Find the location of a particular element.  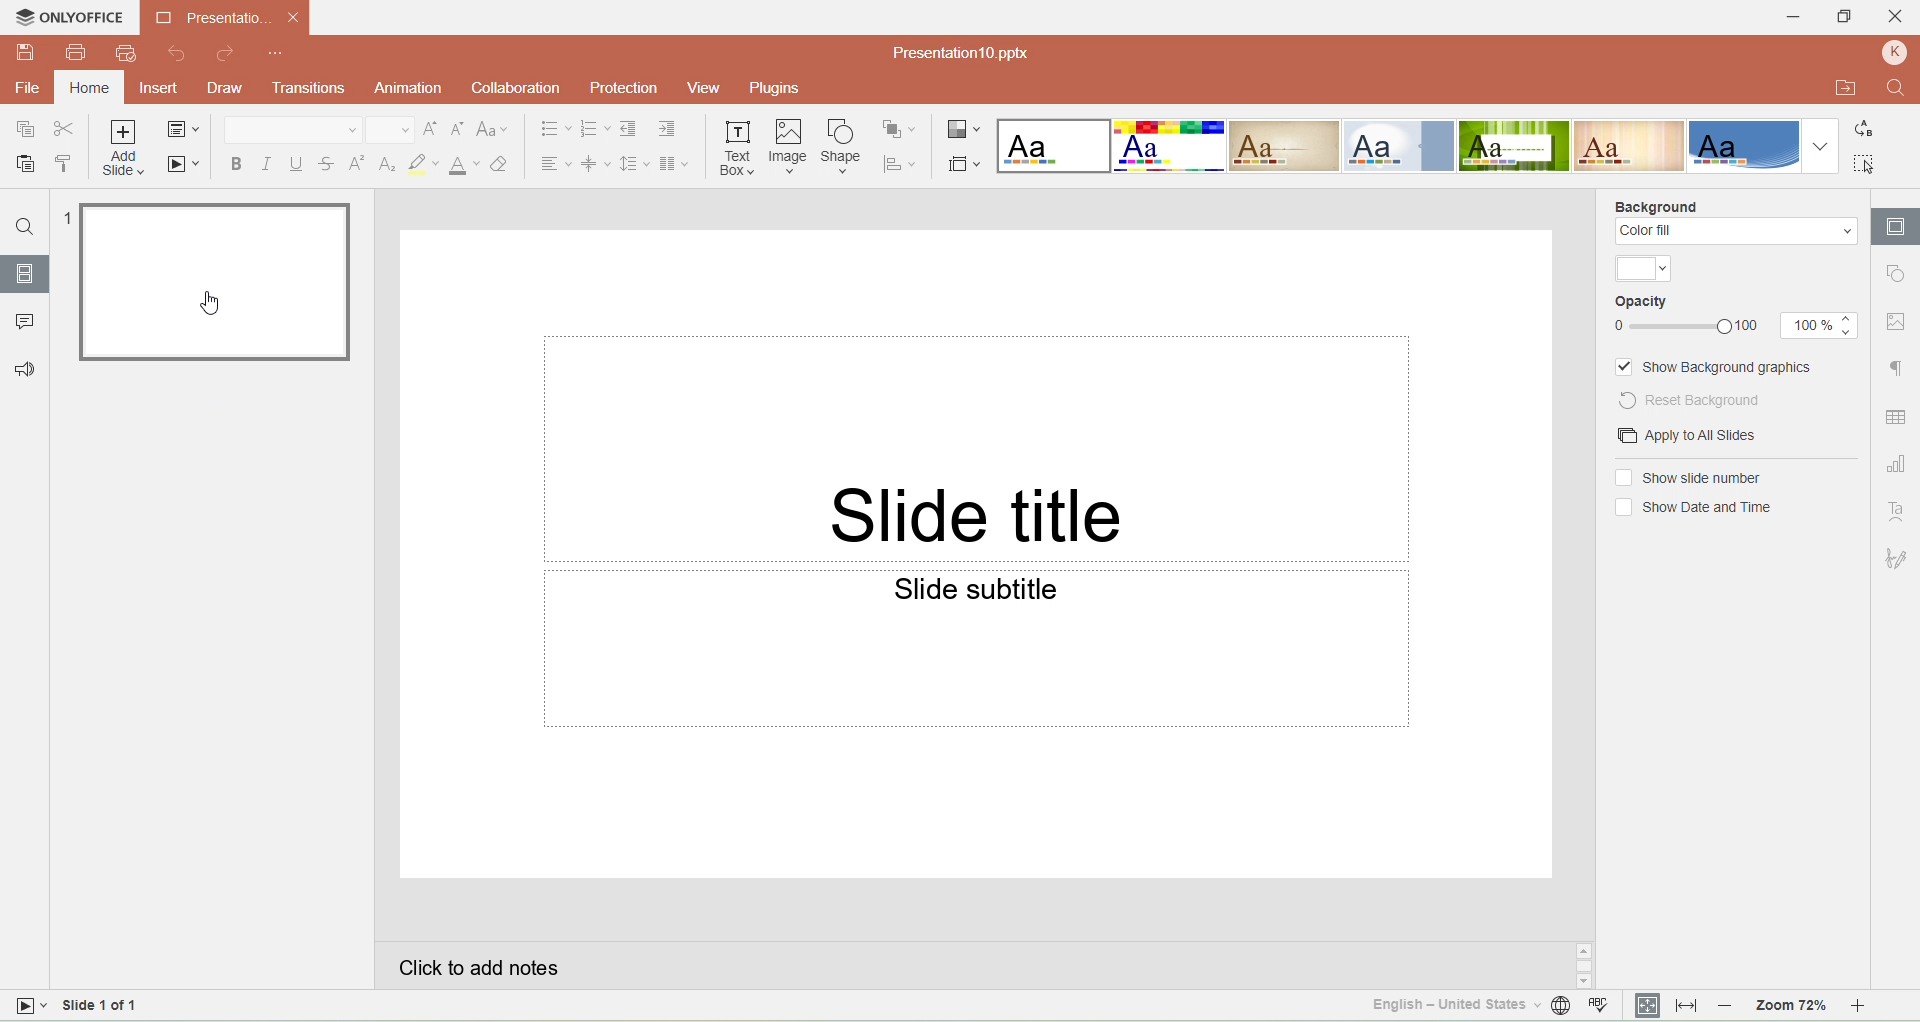

Blank is located at coordinates (1052, 146).